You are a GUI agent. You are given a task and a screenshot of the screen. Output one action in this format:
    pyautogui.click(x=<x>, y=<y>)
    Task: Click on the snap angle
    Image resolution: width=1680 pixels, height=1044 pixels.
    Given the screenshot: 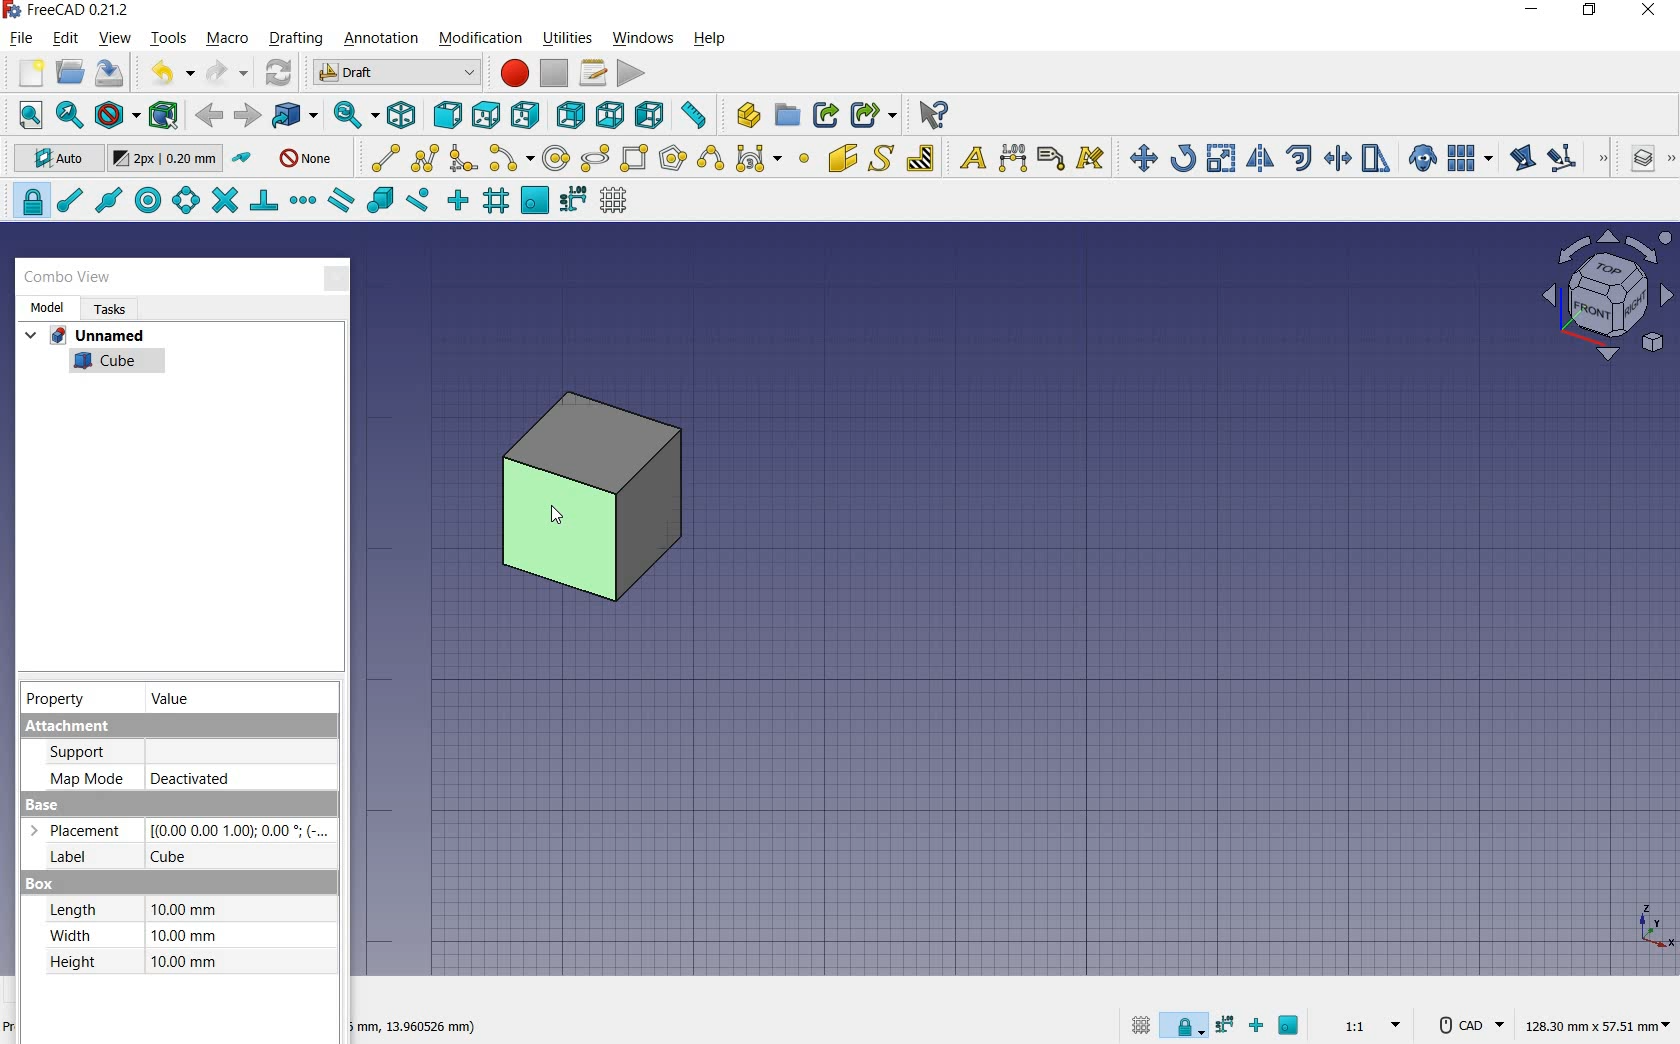 What is the action you would take?
    pyautogui.click(x=185, y=201)
    